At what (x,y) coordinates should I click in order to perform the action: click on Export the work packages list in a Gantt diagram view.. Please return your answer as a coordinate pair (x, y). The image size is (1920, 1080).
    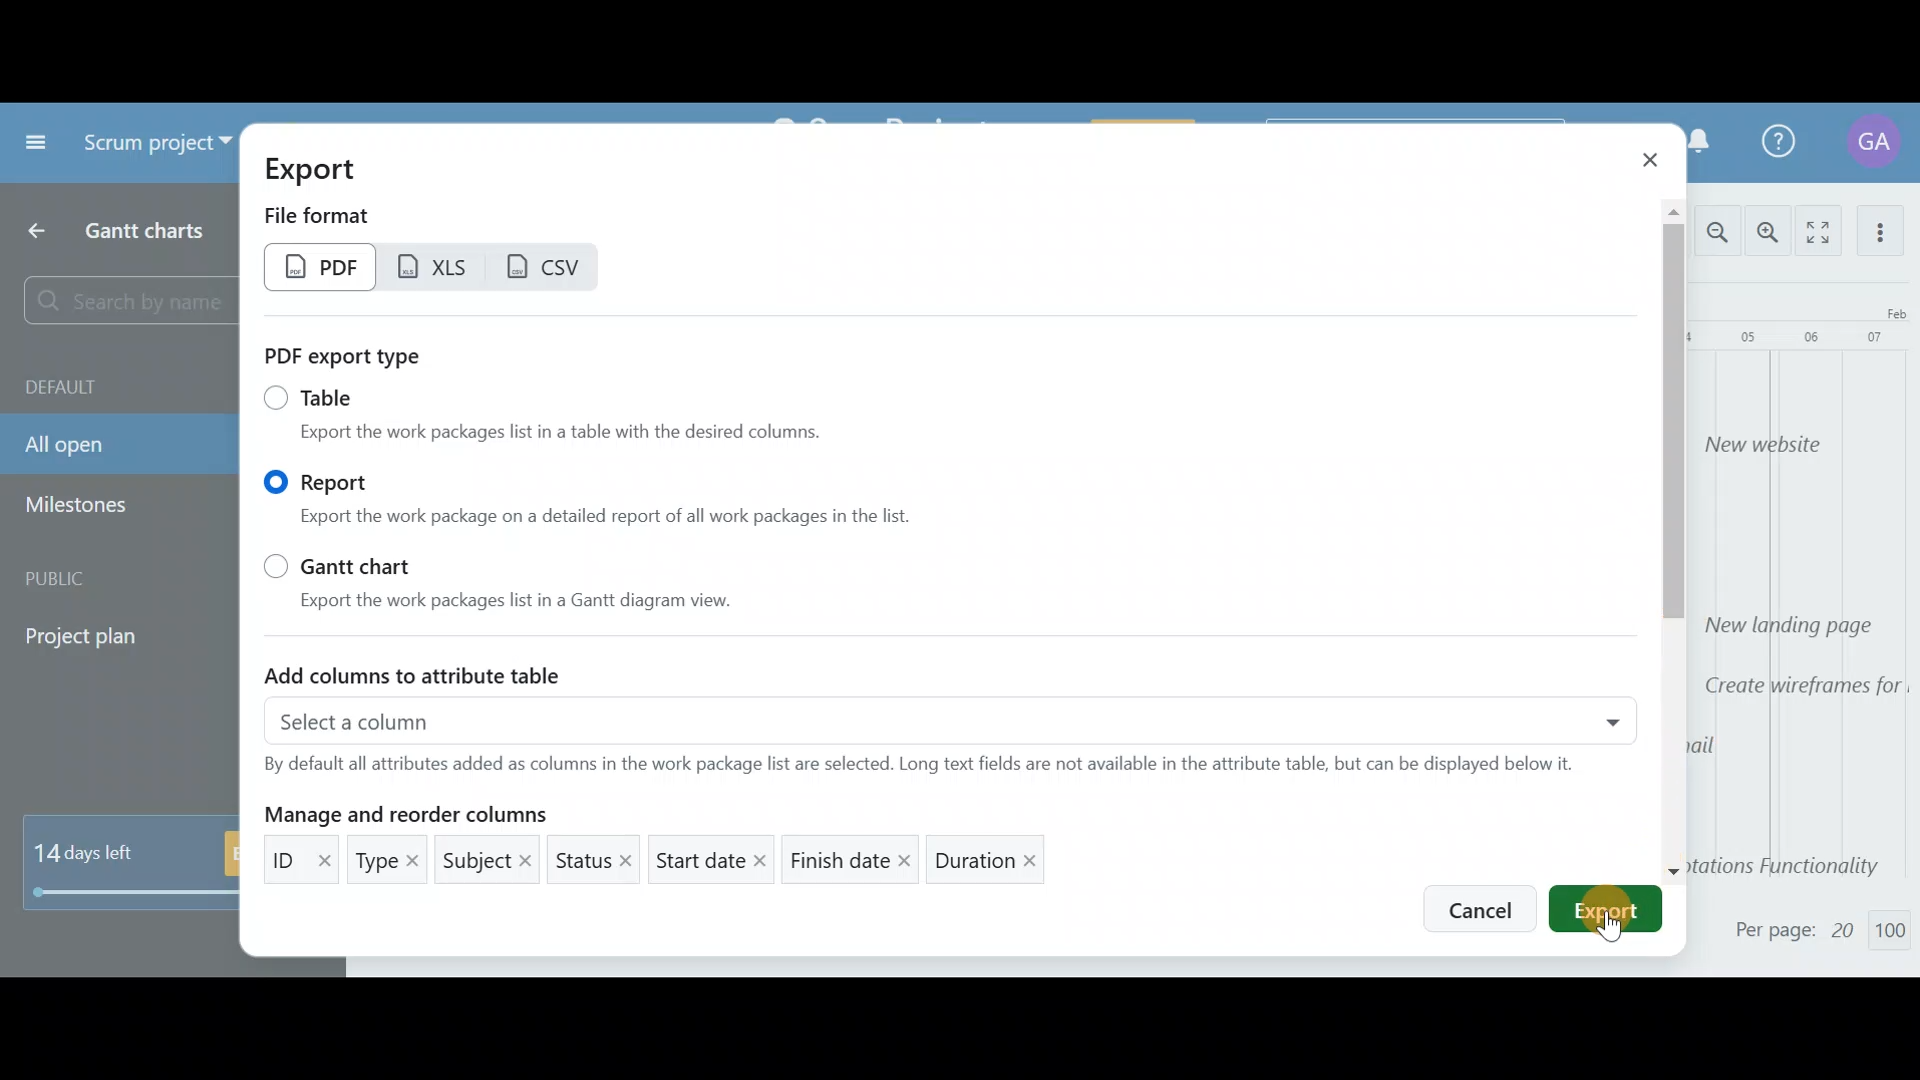
    Looking at the image, I should click on (536, 607).